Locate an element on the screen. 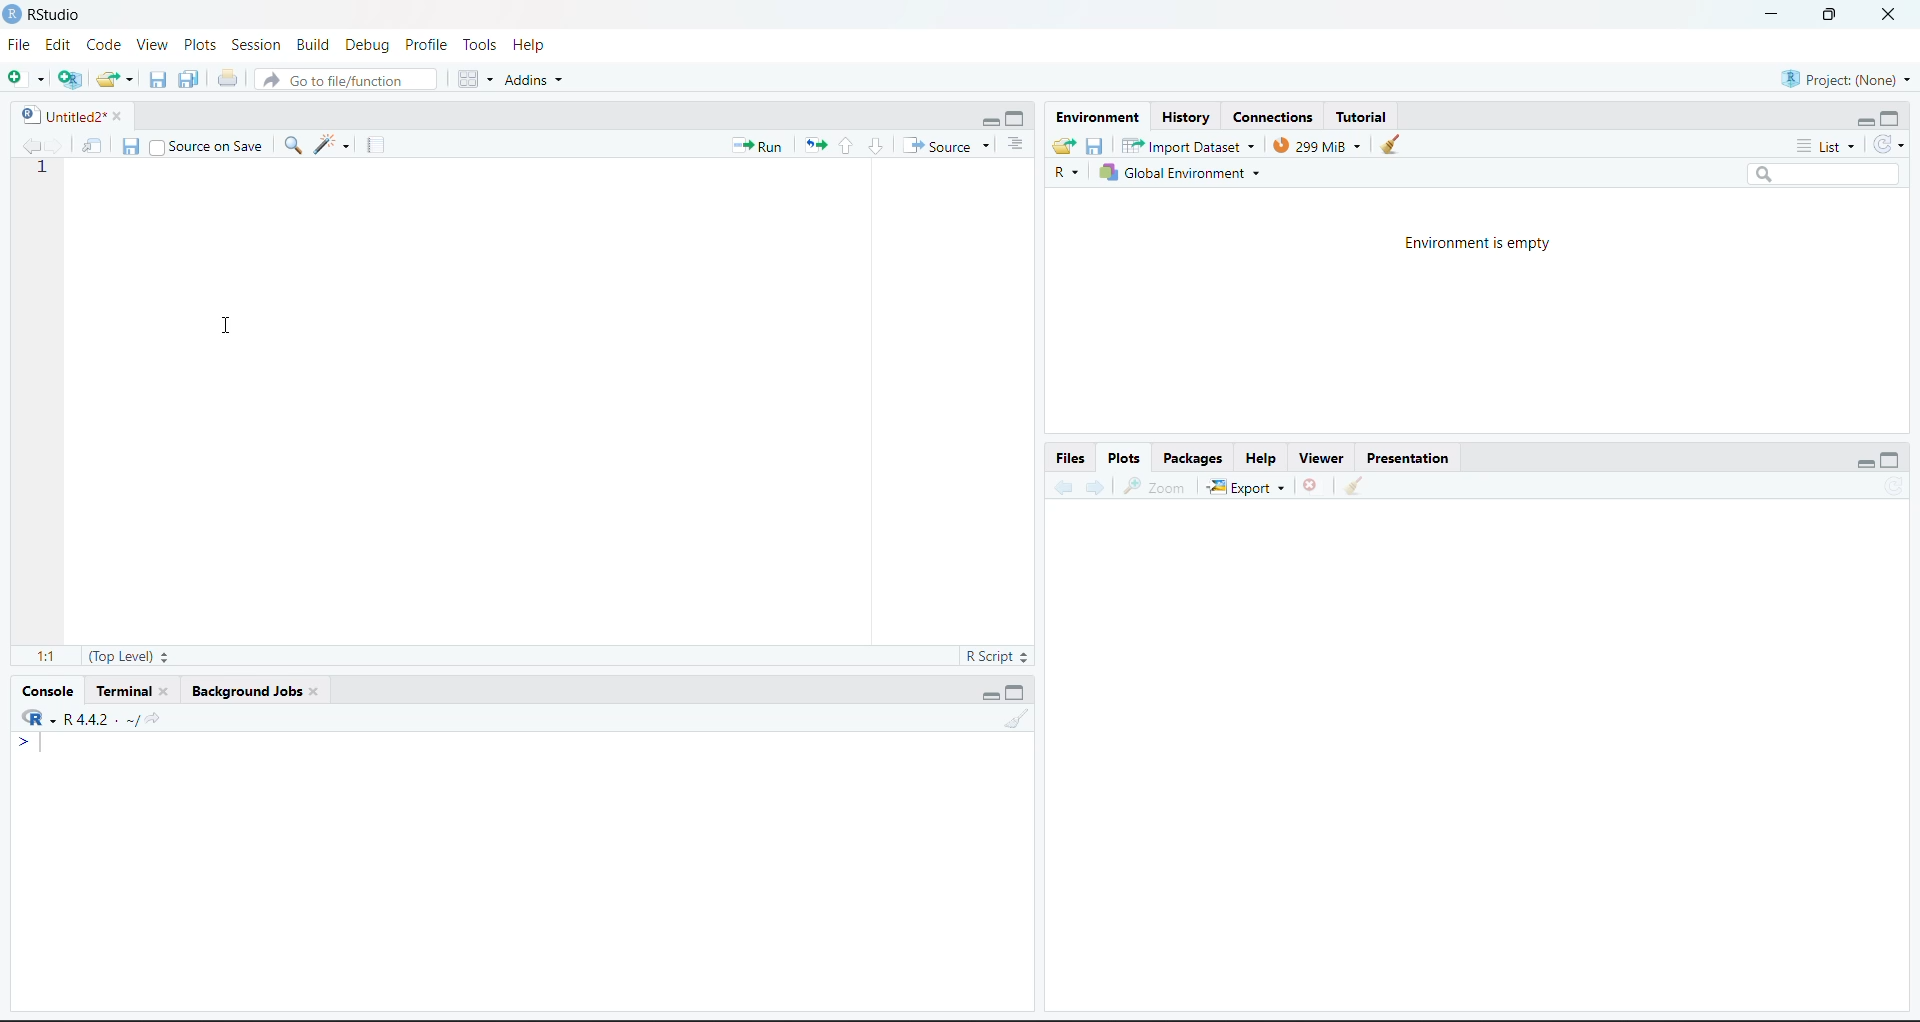  refresh the list of objects in the environment is located at coordinates (1892, 146).